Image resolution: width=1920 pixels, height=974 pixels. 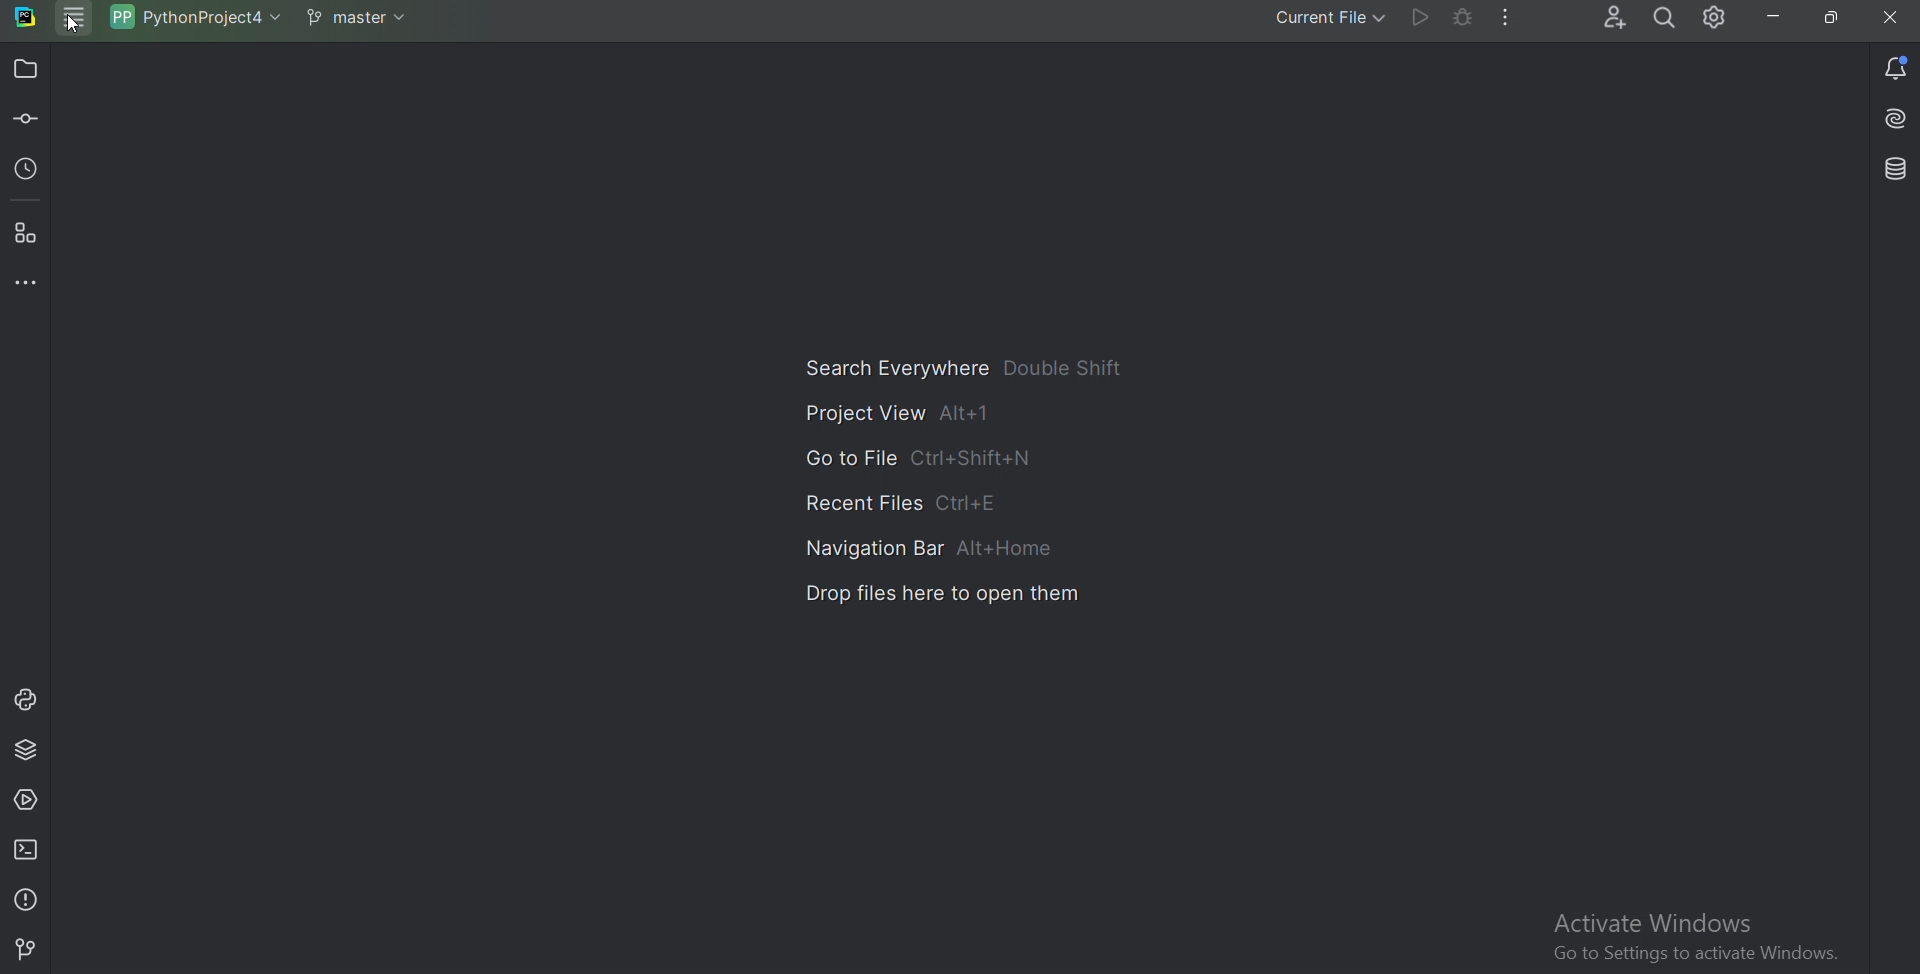 What do you see at coordinates (1420, 17) in the screenshot?
I see `Run ` at bounding box center [1420, 17].